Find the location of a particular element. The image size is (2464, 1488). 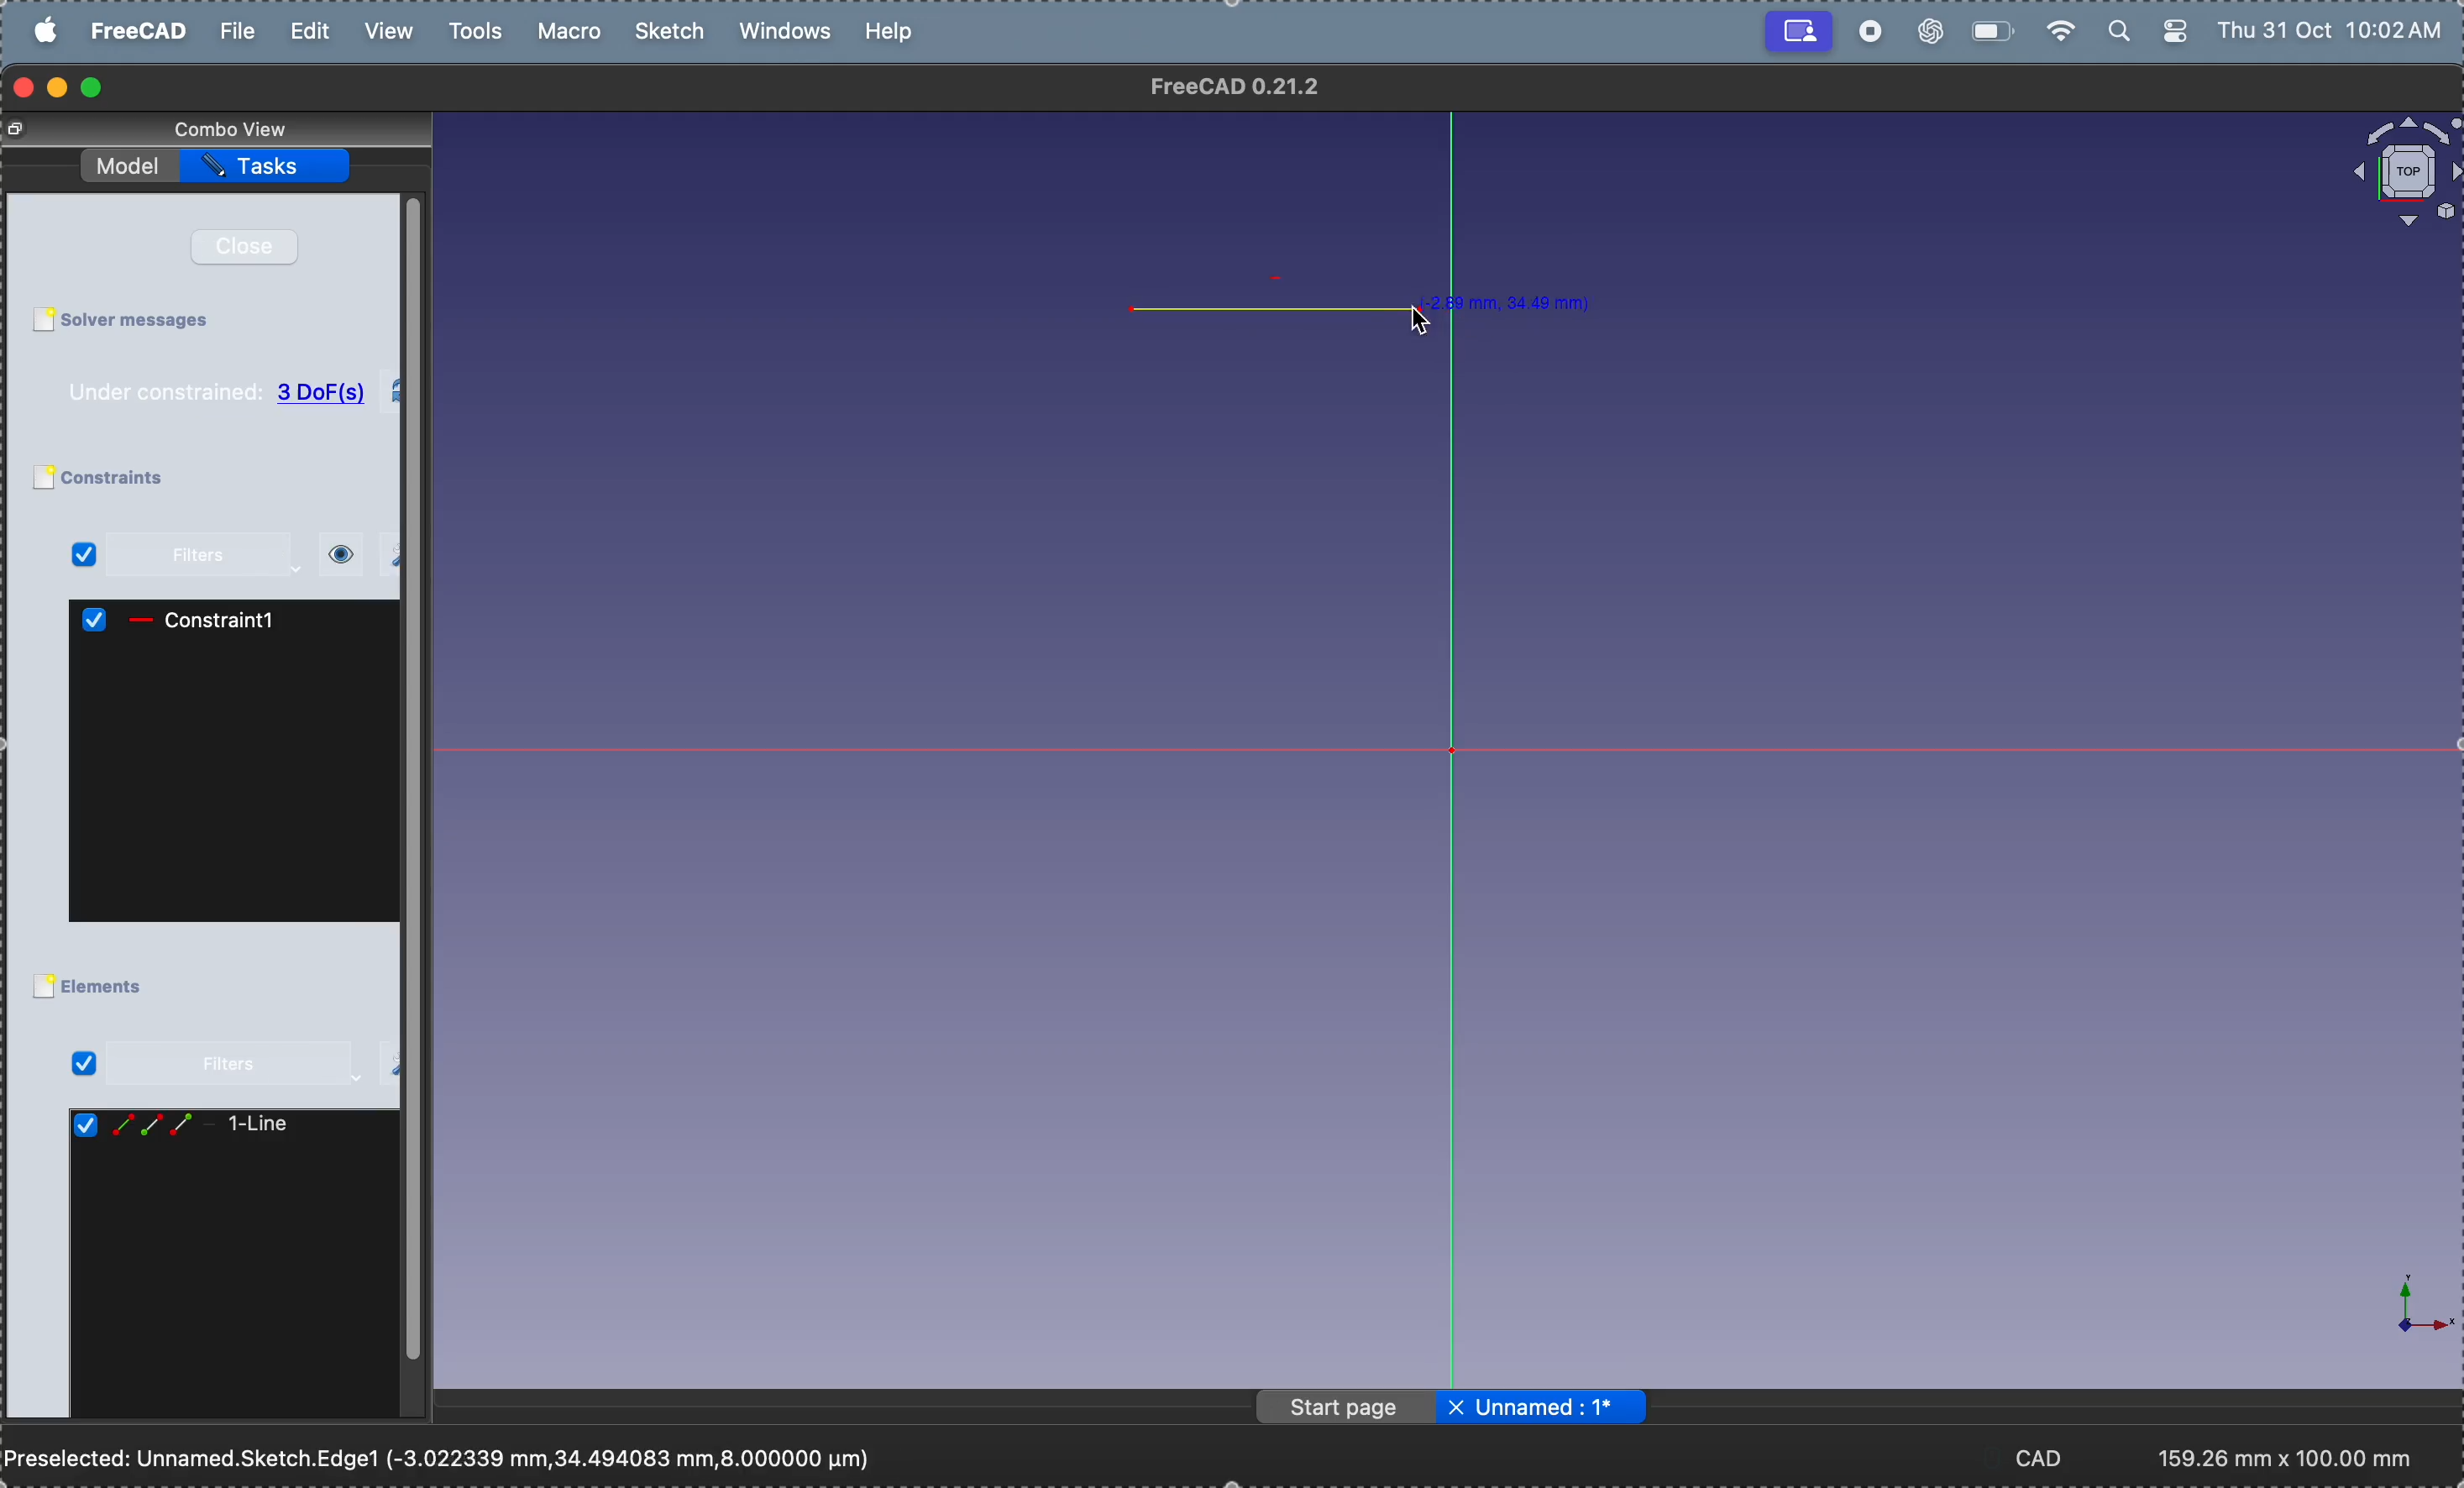

close is located at coordinates (252, 246).